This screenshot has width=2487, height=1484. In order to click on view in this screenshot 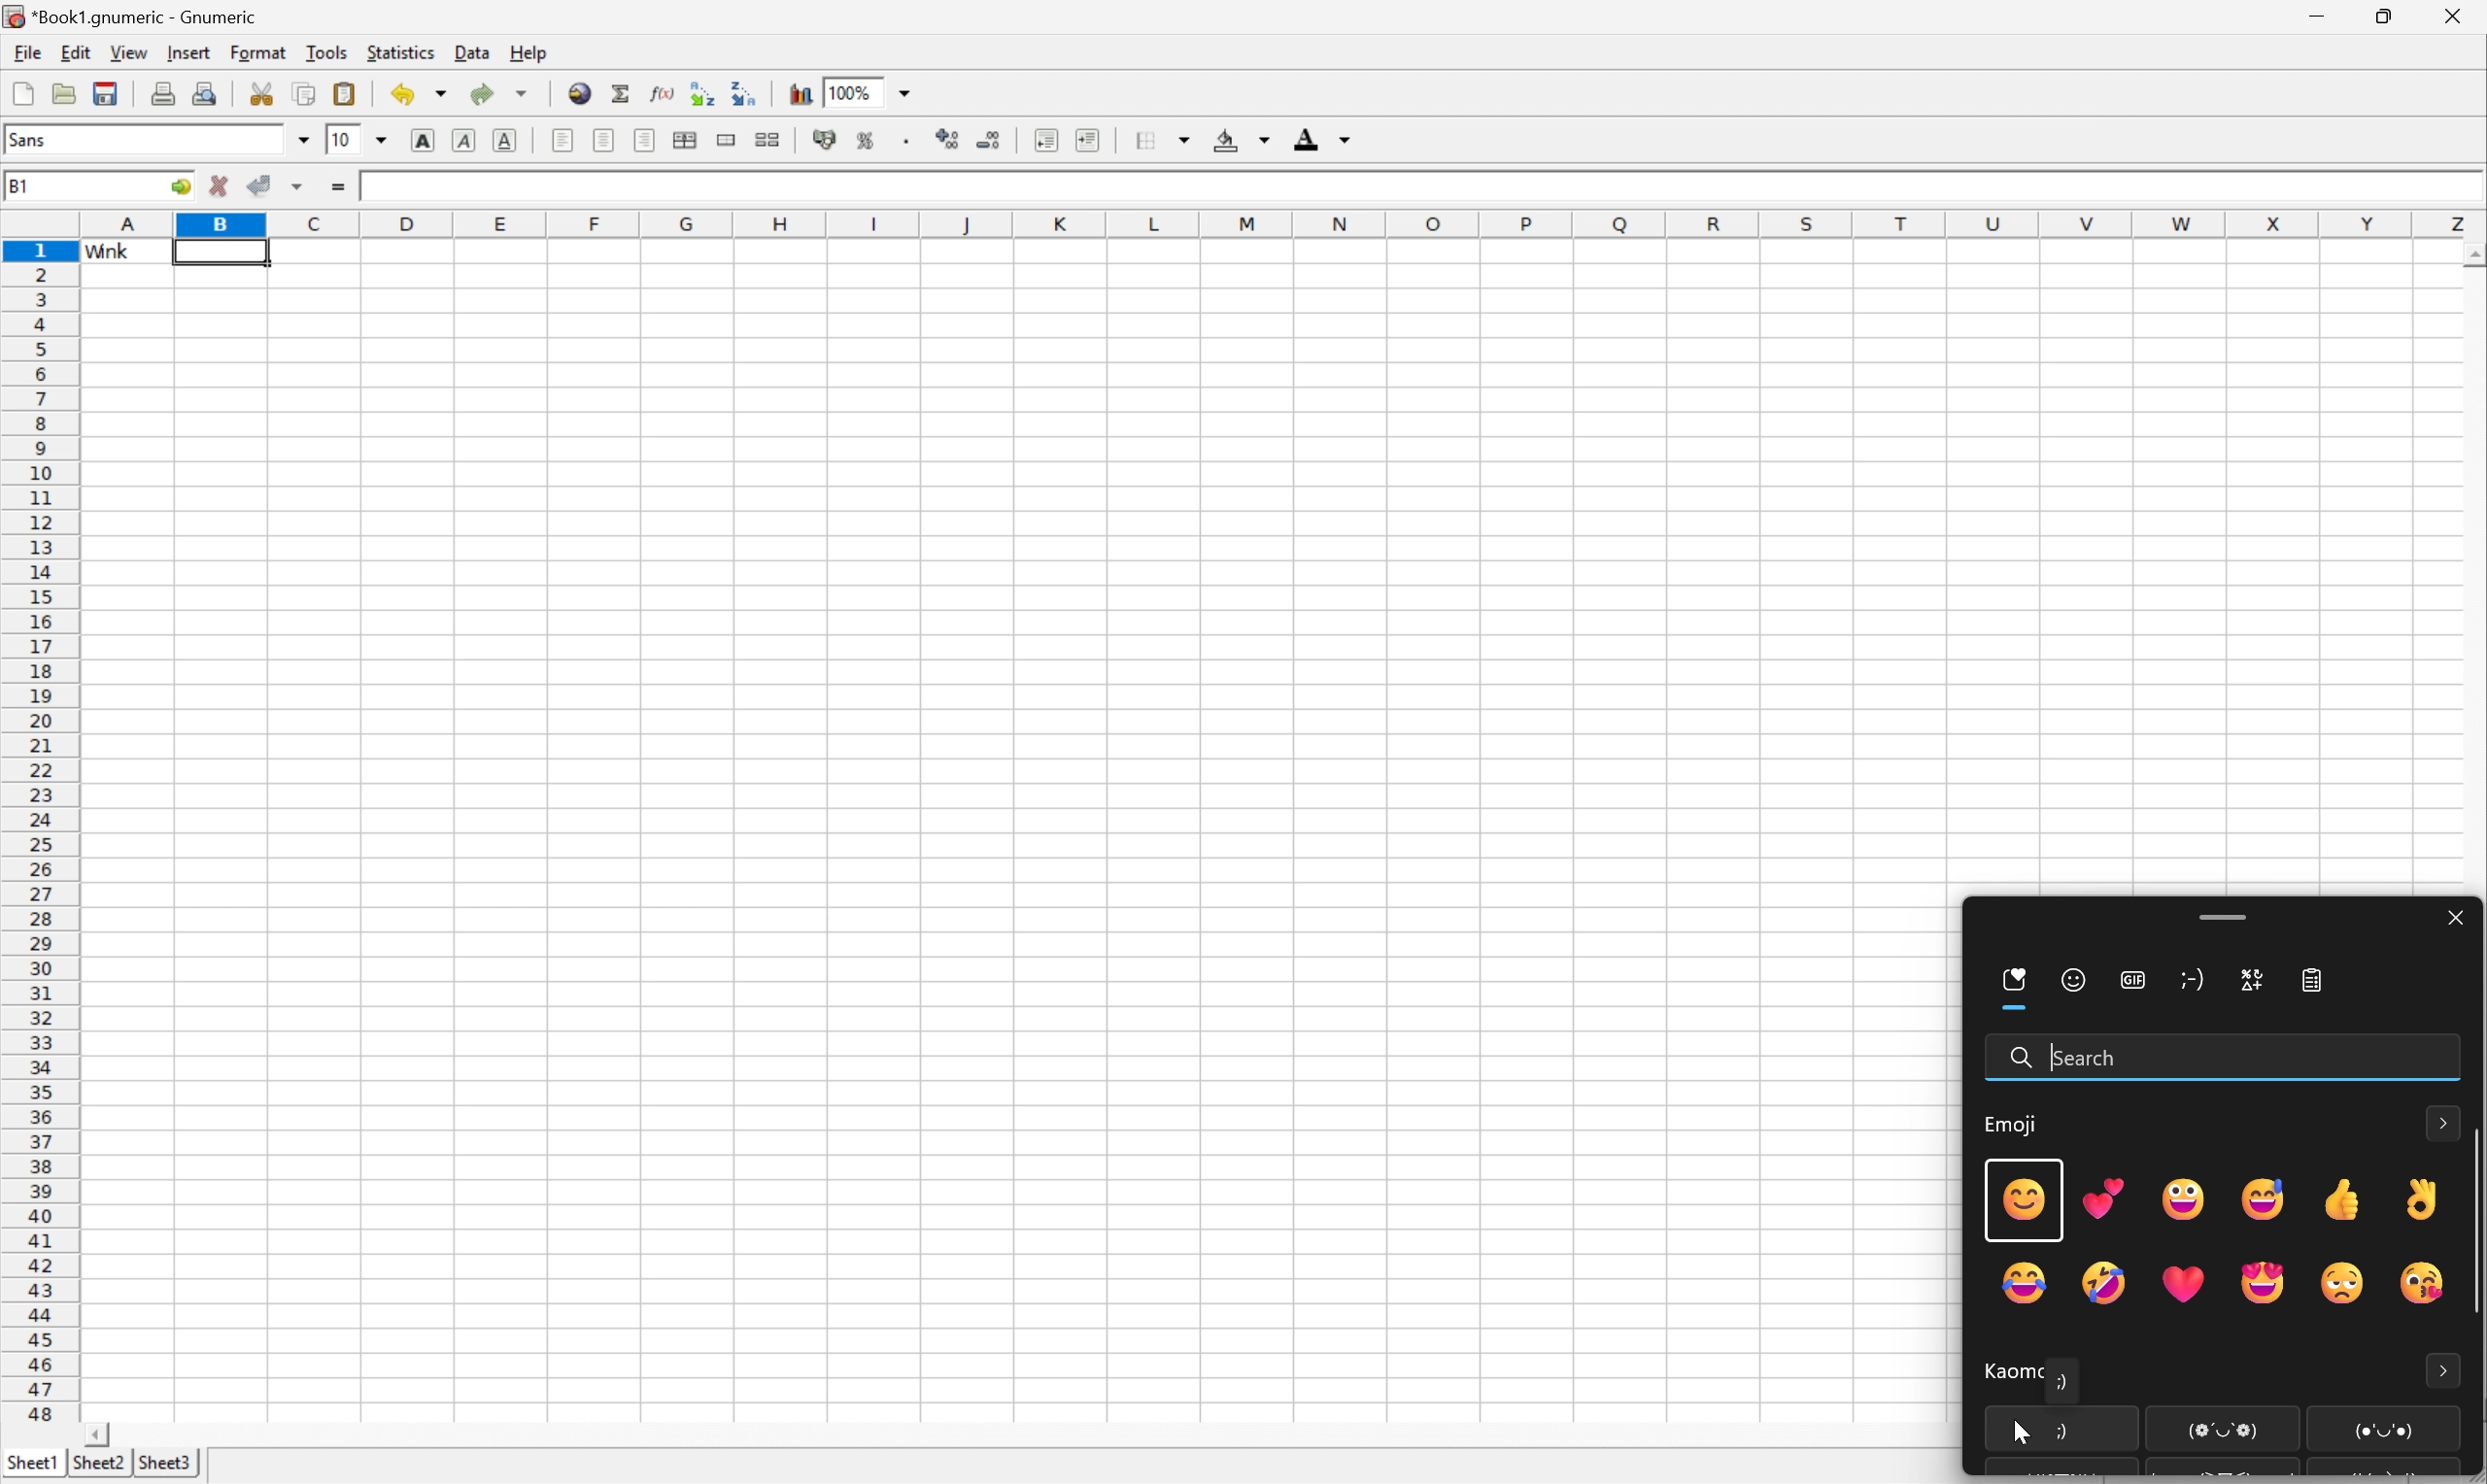, I will do `click(126, 54)`.